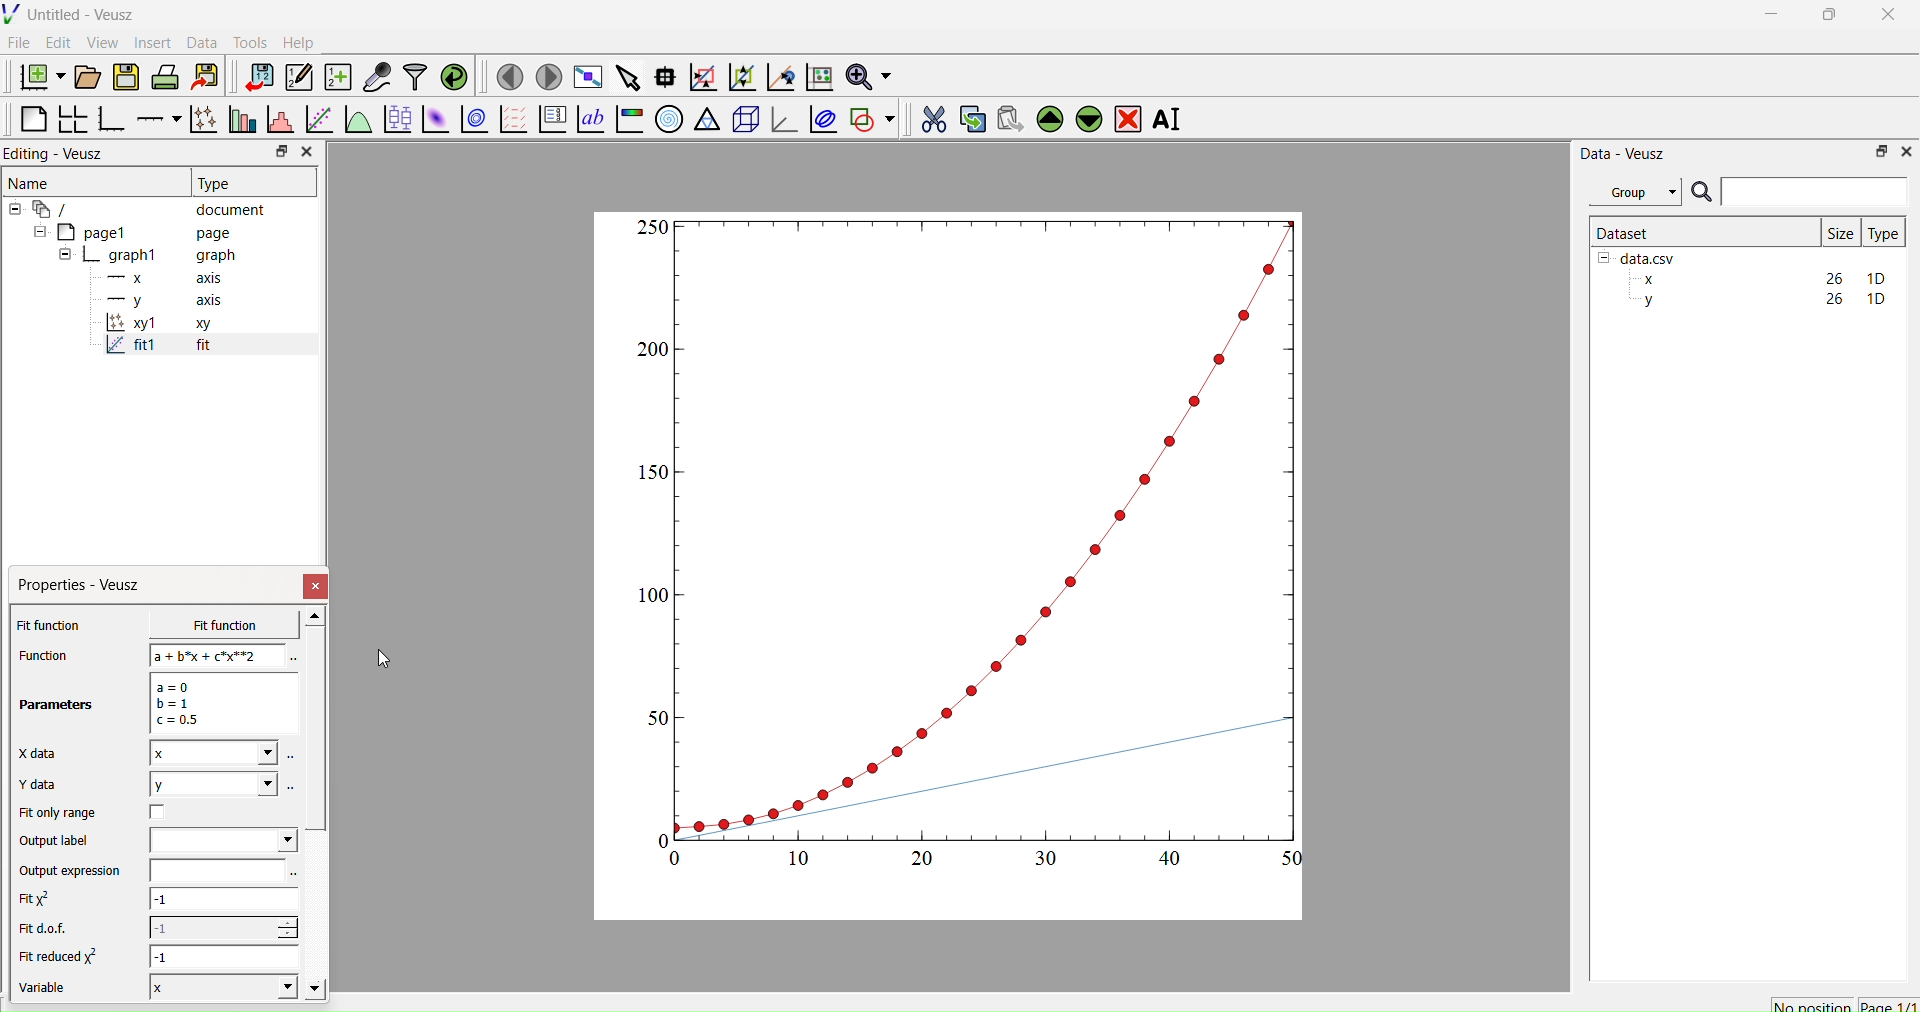 Image resolution: width=1920 pixels, height=1012 pixels. I want to click on Base Graph, so click(108, 121).